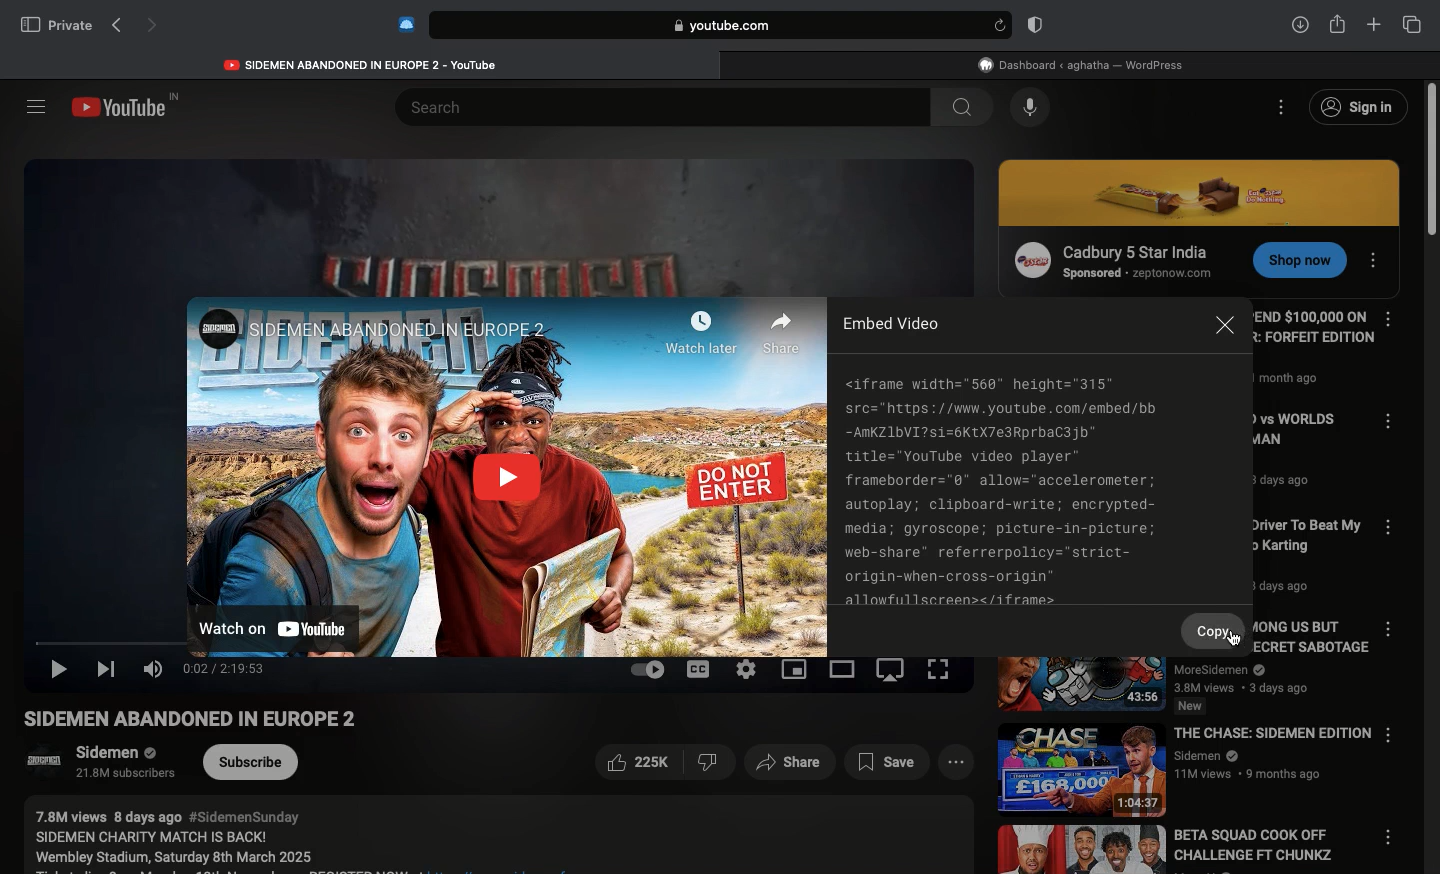 The height and width of the screenshot is (874, 1440). I want to click on Sidebar, so click(35, 106).